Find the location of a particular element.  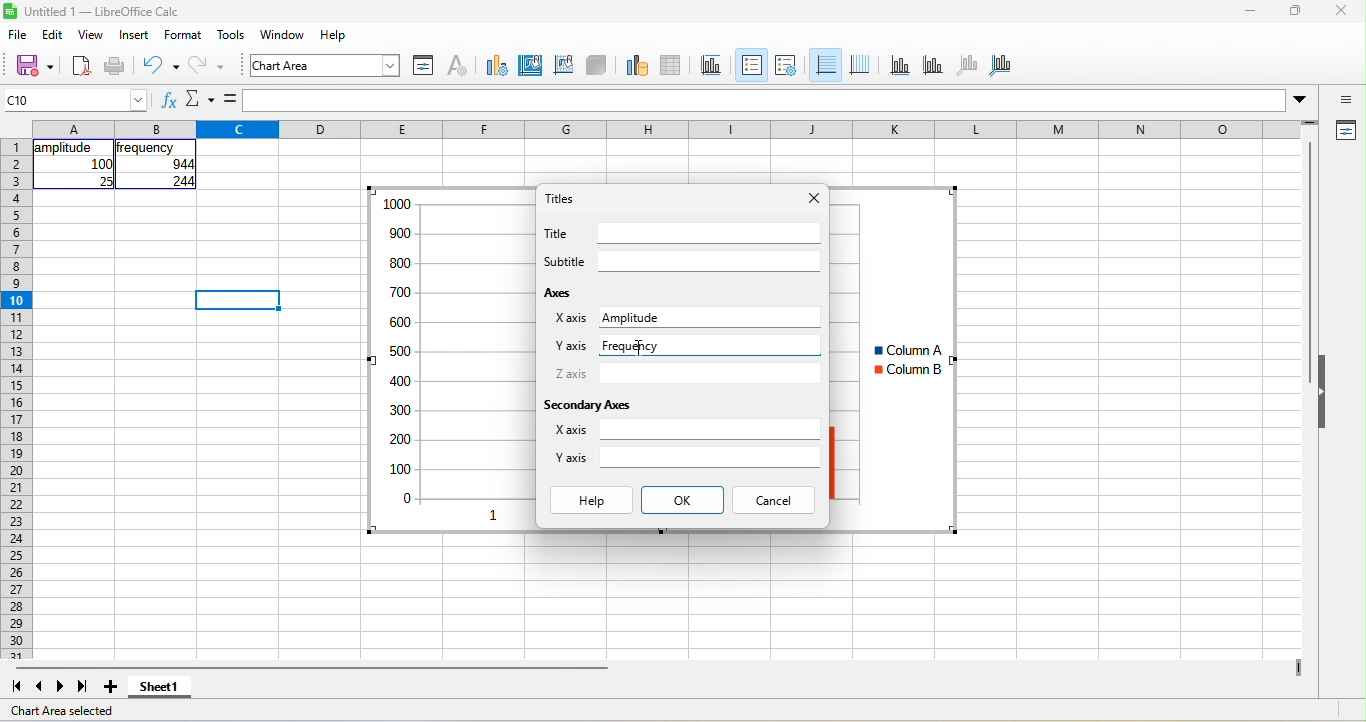

Frequency is located at coordinates (631, 347).